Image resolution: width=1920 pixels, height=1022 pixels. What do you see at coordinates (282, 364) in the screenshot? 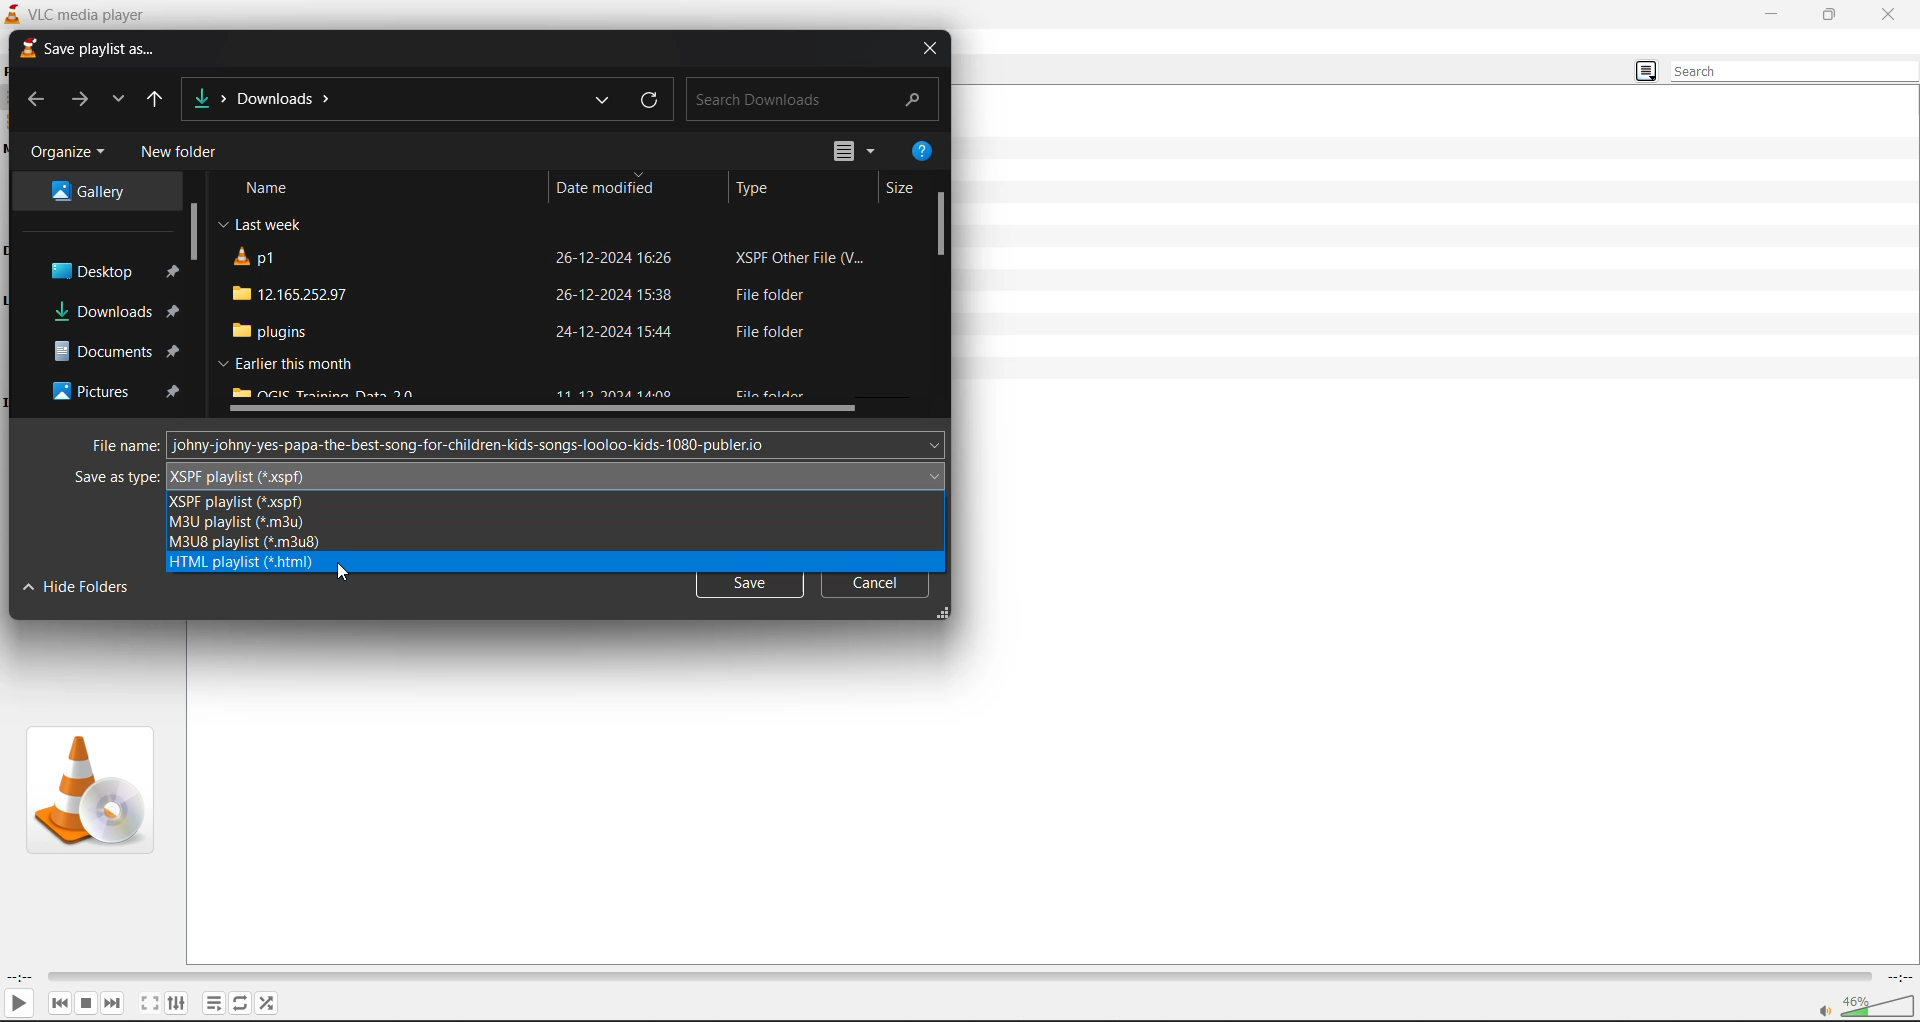
I see `Earlier this month` at bounding box center [282, 364].